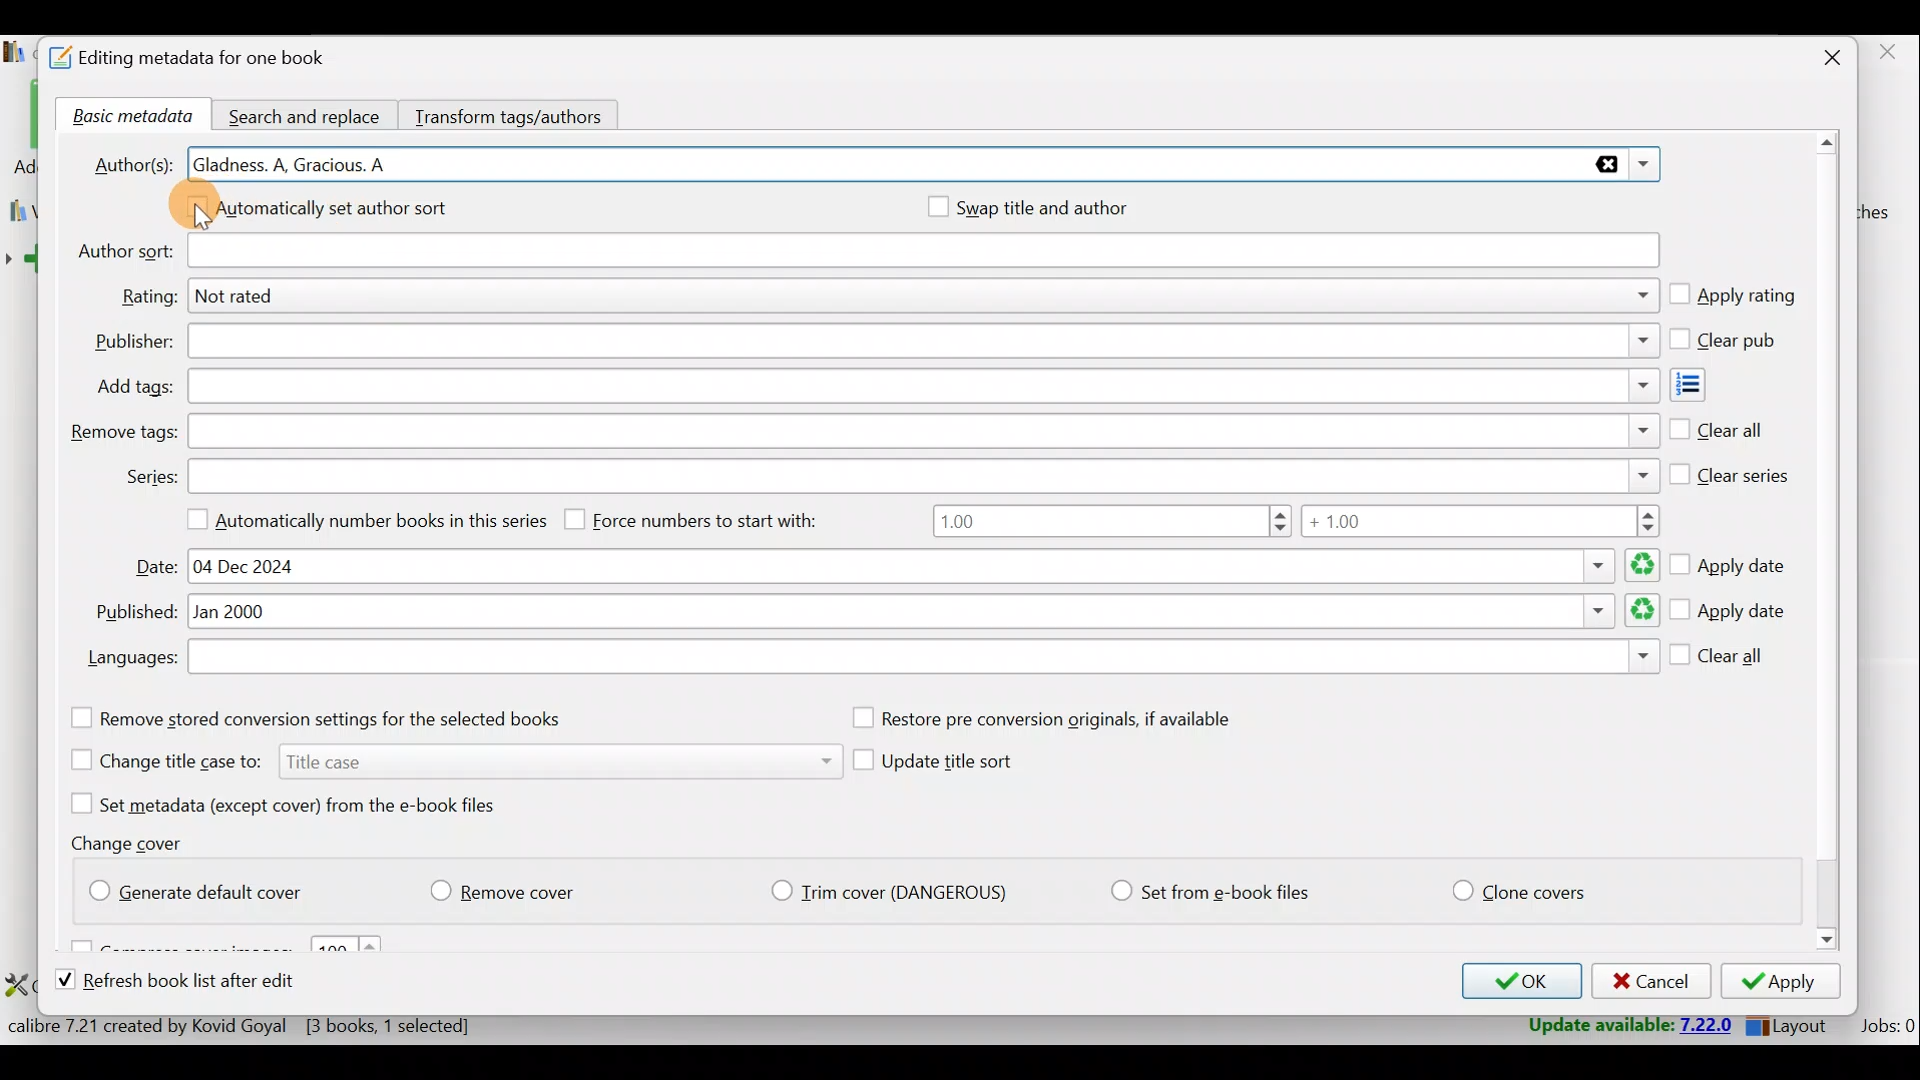 Image resolution: width=1920 pixels, height=1080 pixels. I want to click on Layout, so click(1791, 1022).